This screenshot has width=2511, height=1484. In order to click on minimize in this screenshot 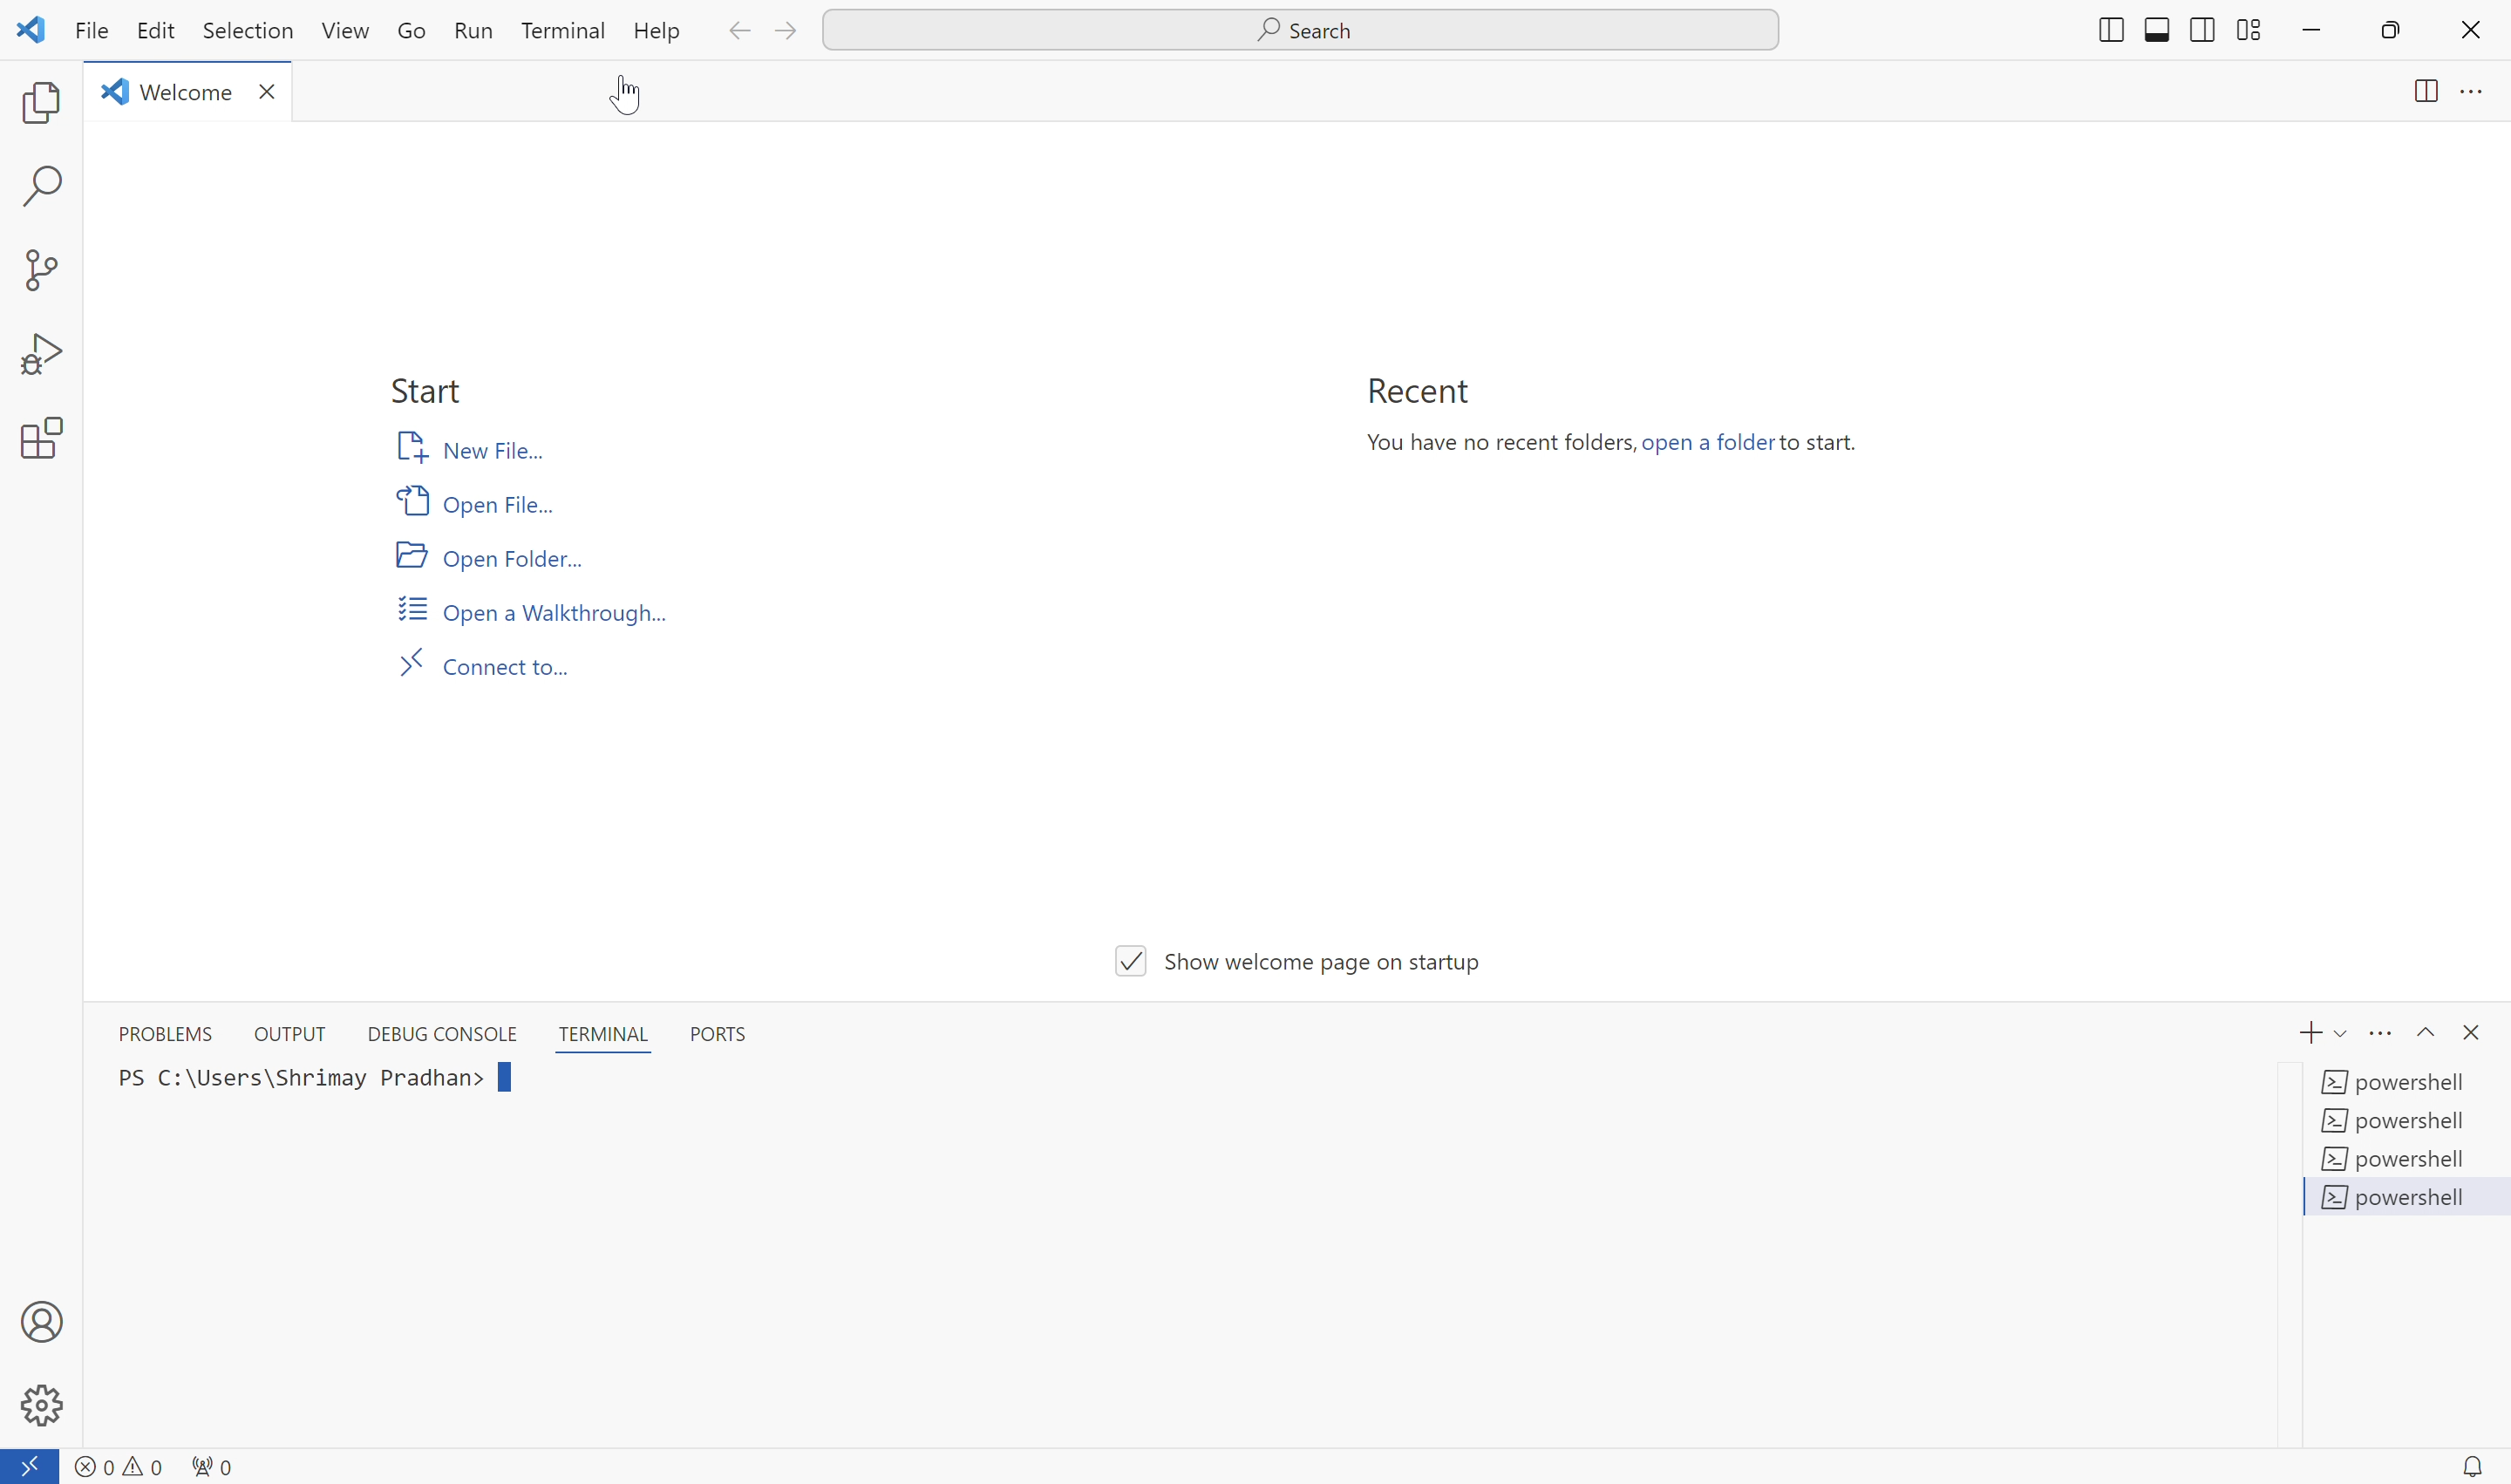, I will do `click(2311, 31)`.